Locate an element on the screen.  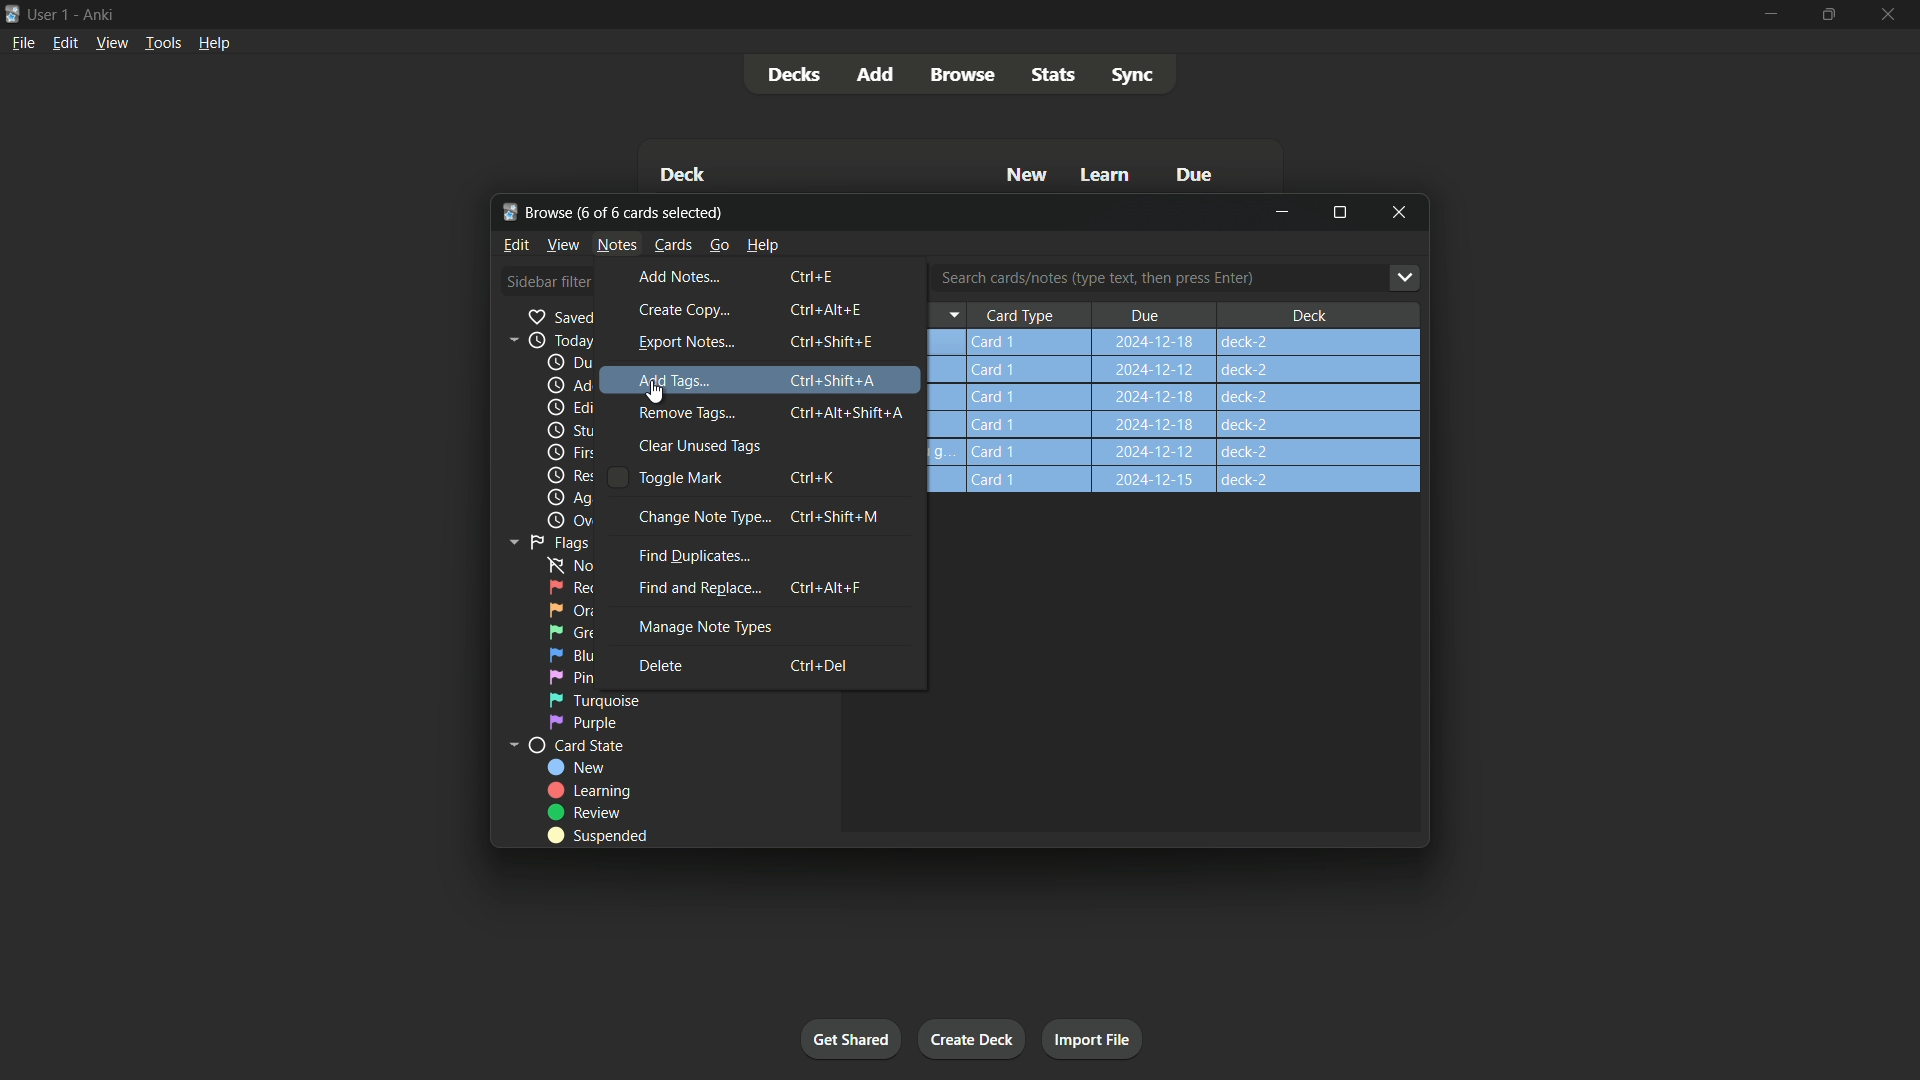
Due is located at coordinates (1191, 174).